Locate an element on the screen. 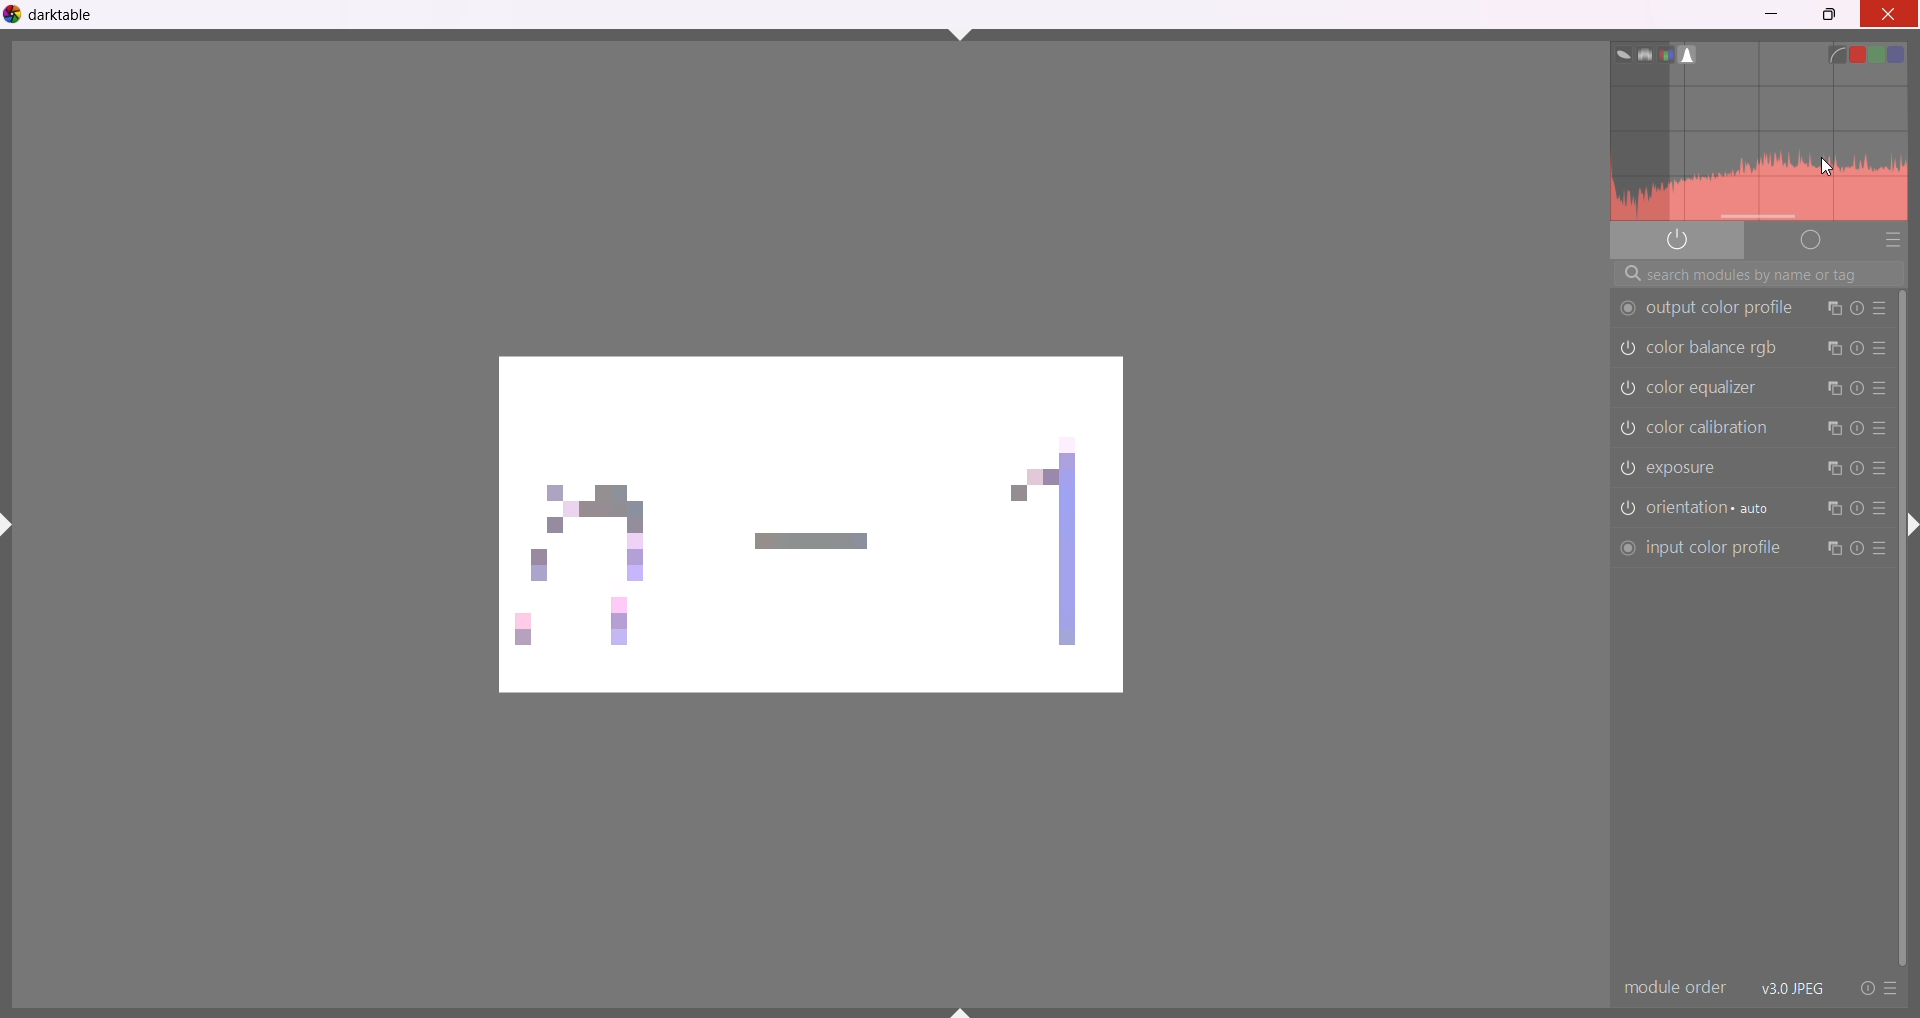 This screenshot has width=1920, height=1018. rgb is located at coordinates (1666, 54).